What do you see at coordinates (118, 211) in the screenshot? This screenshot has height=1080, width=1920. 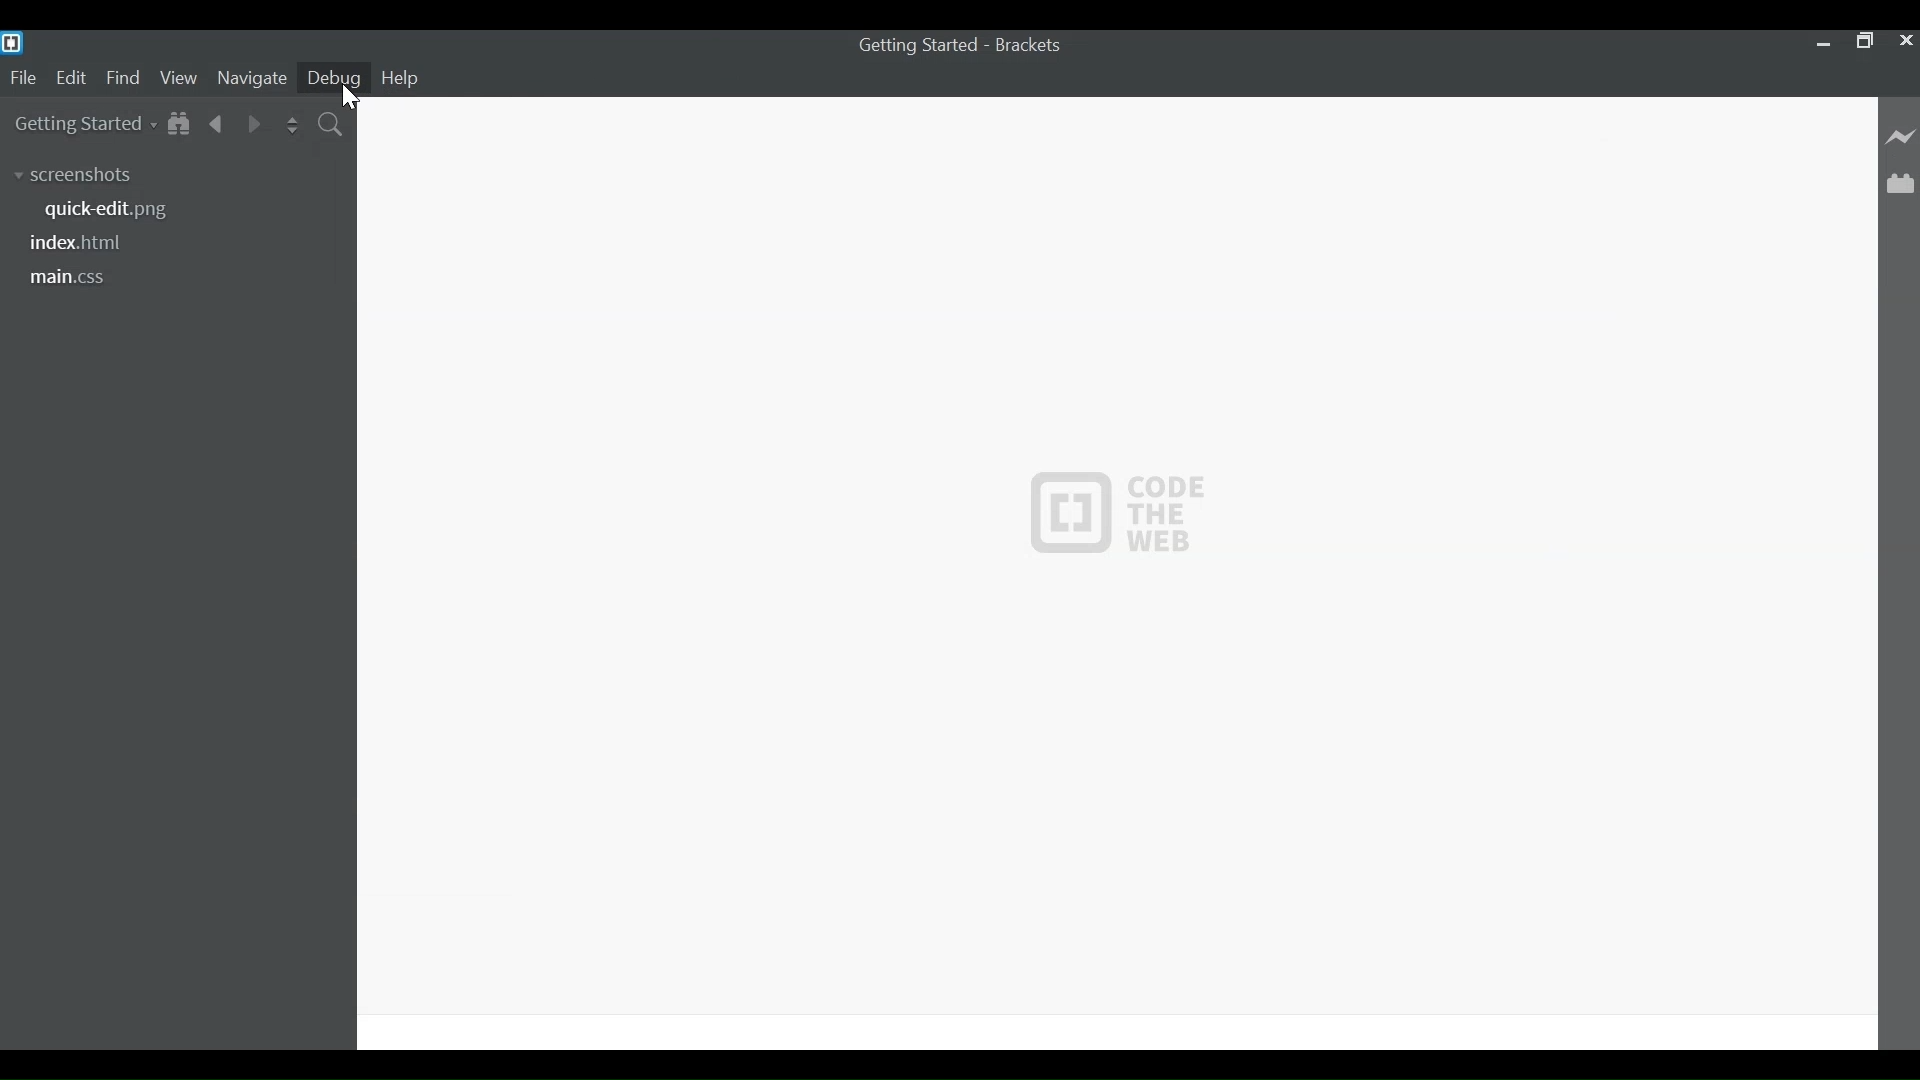 I see `quick-edit.png file` at bounding box center [118, 211].